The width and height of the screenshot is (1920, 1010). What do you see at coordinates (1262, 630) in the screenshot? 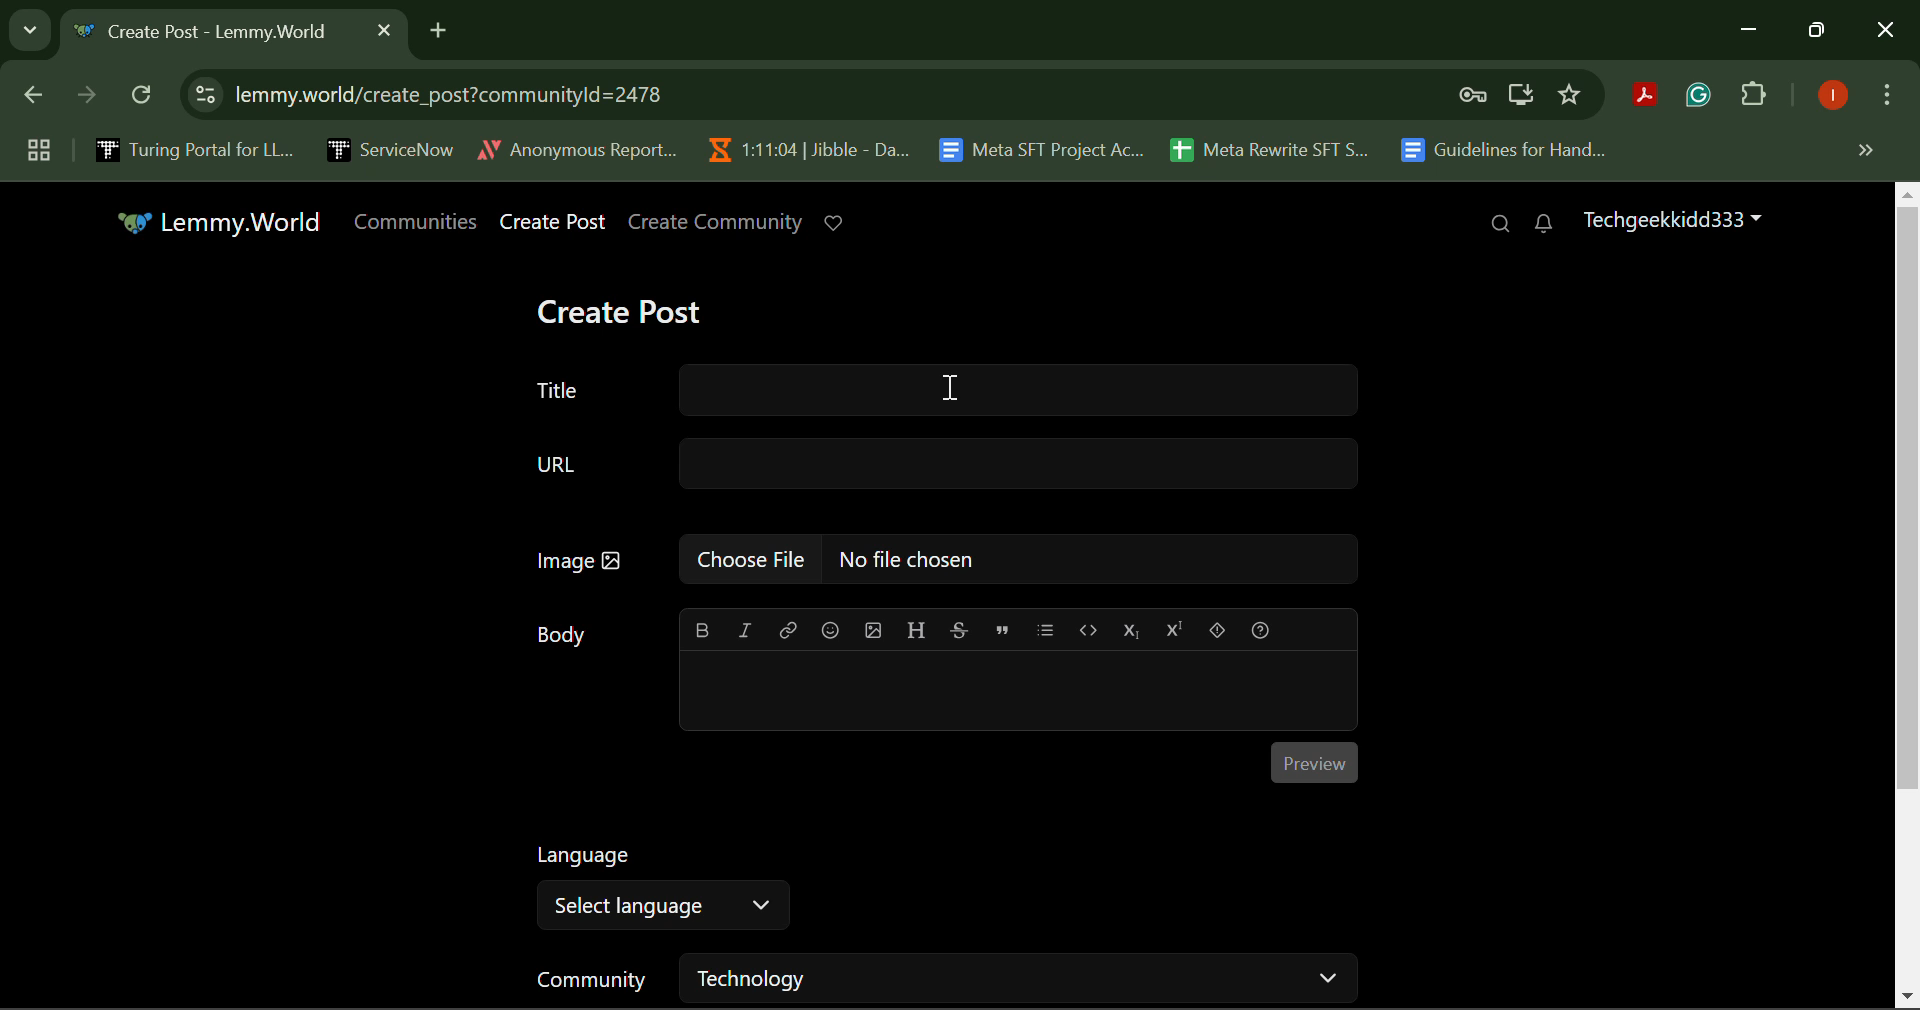
I see `formatting help` at bounding box center [1262, 630].